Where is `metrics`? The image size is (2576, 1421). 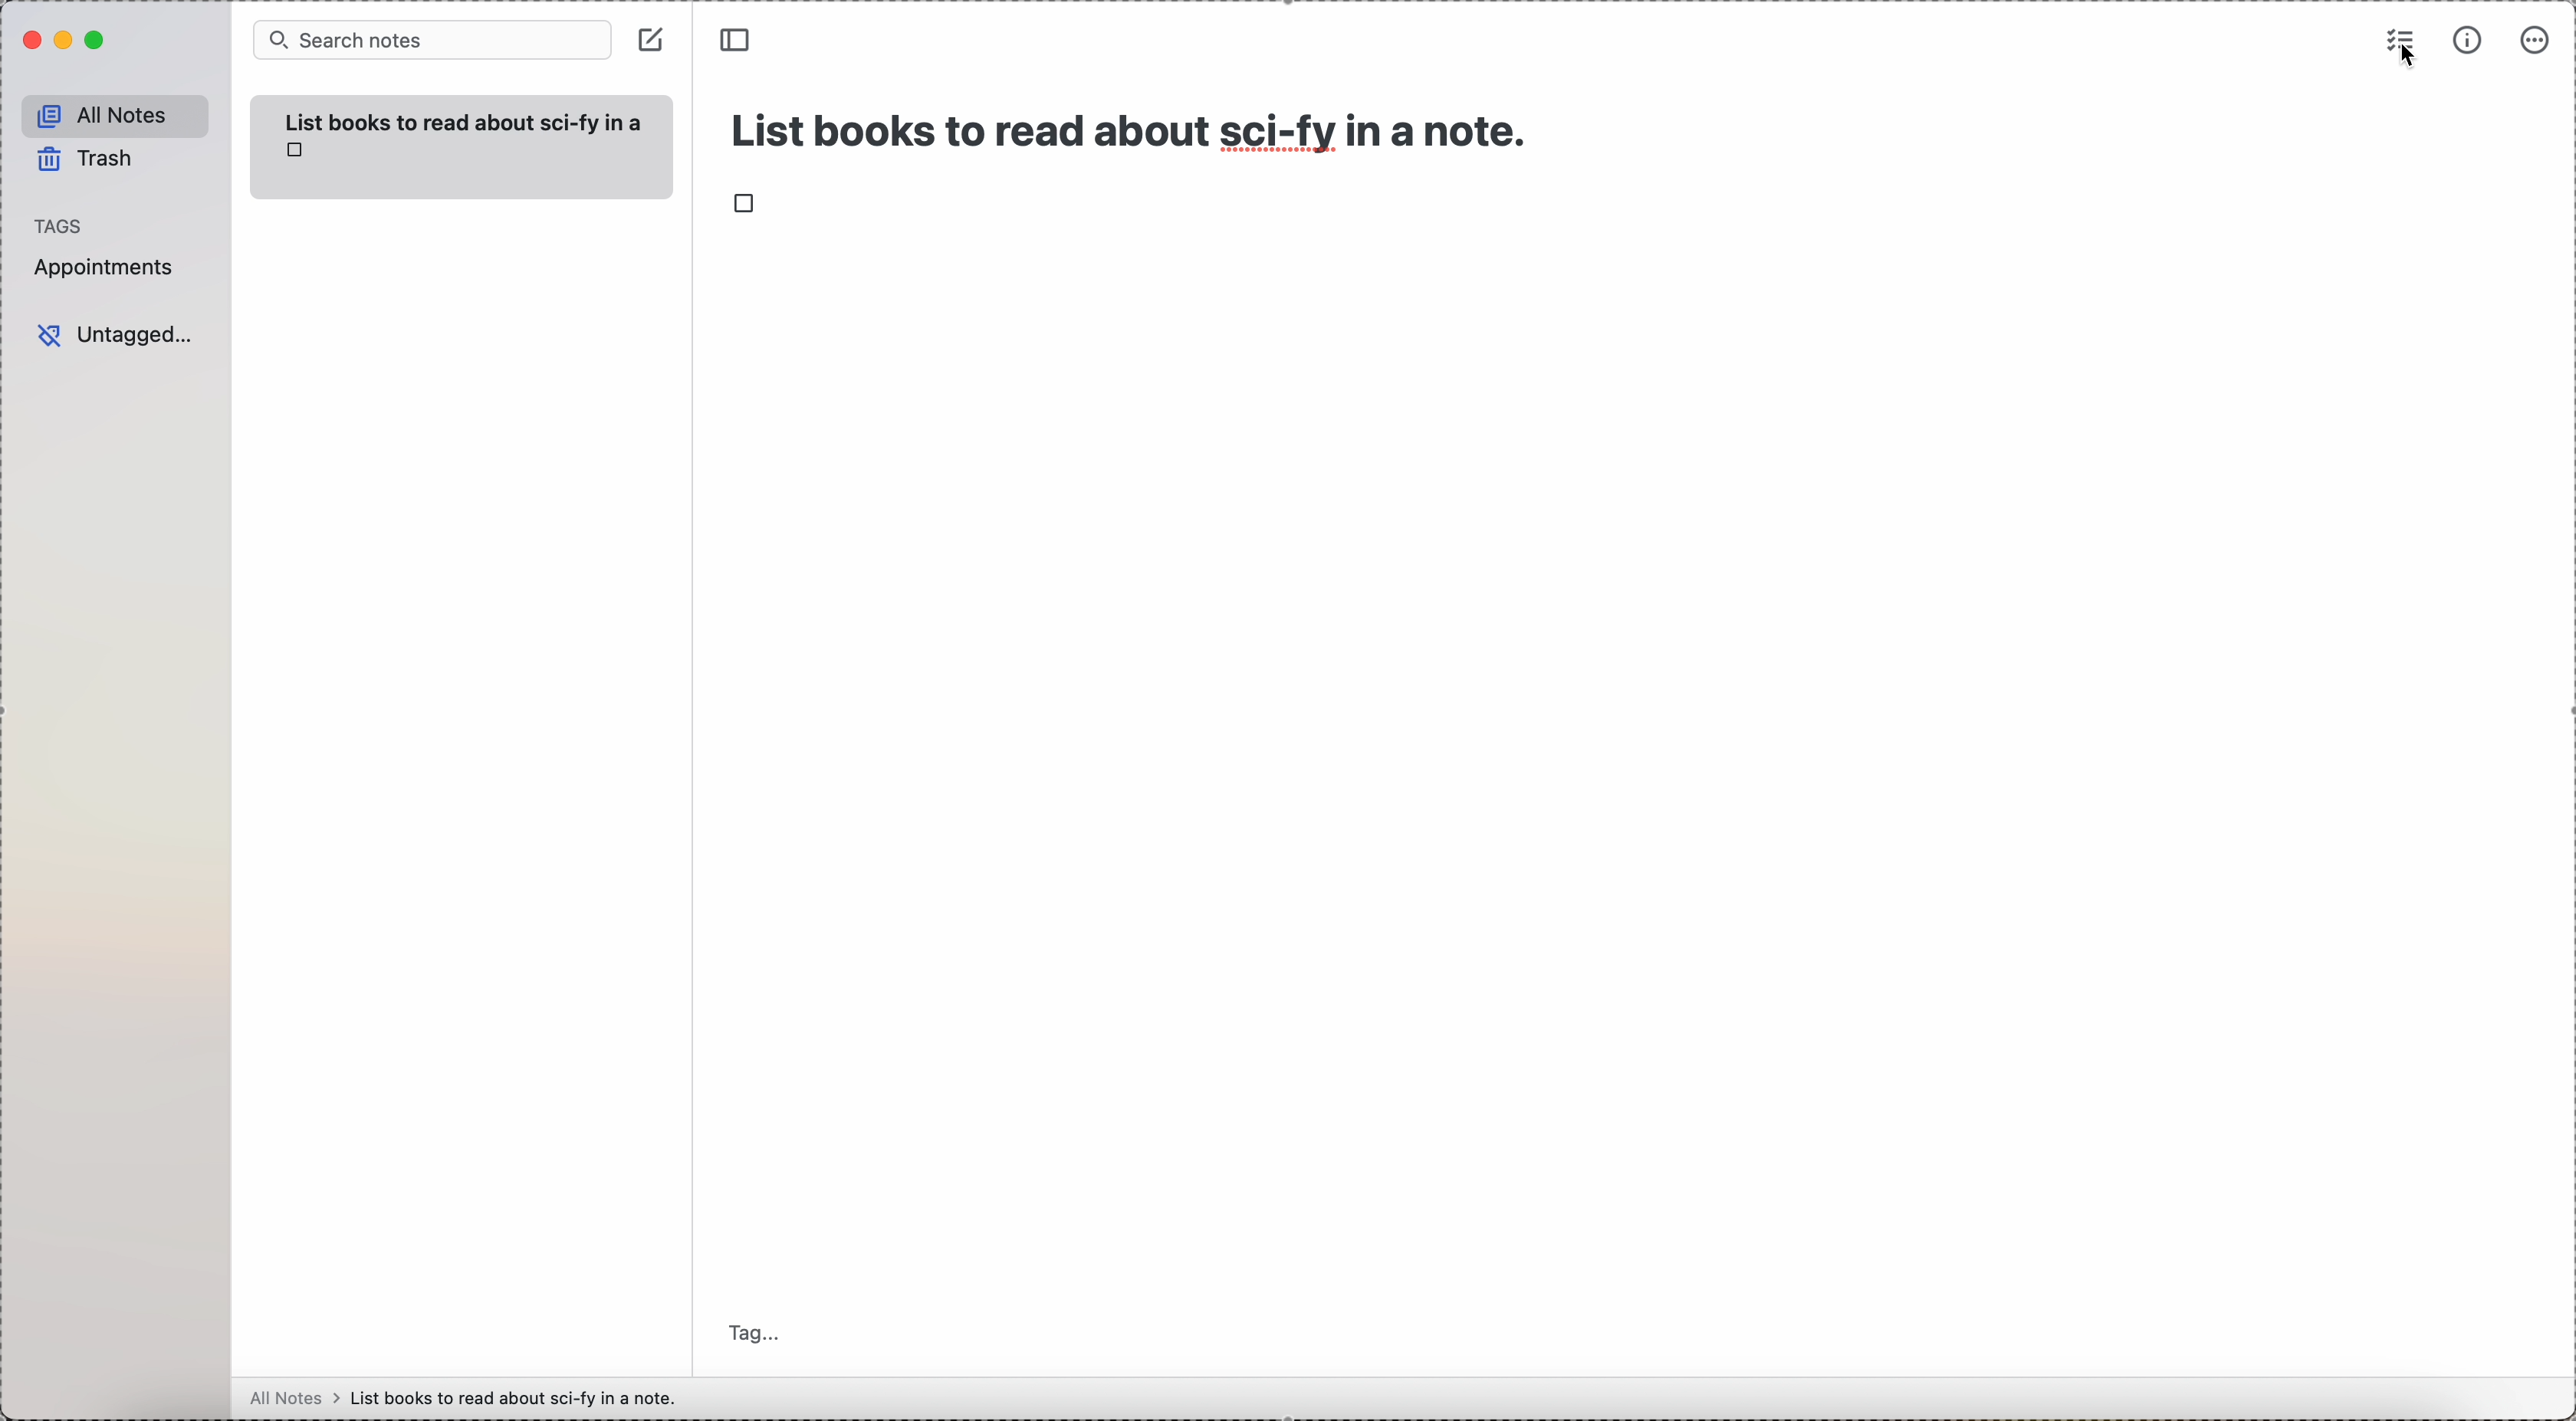 metrics is located at coordinates (2463, 41).